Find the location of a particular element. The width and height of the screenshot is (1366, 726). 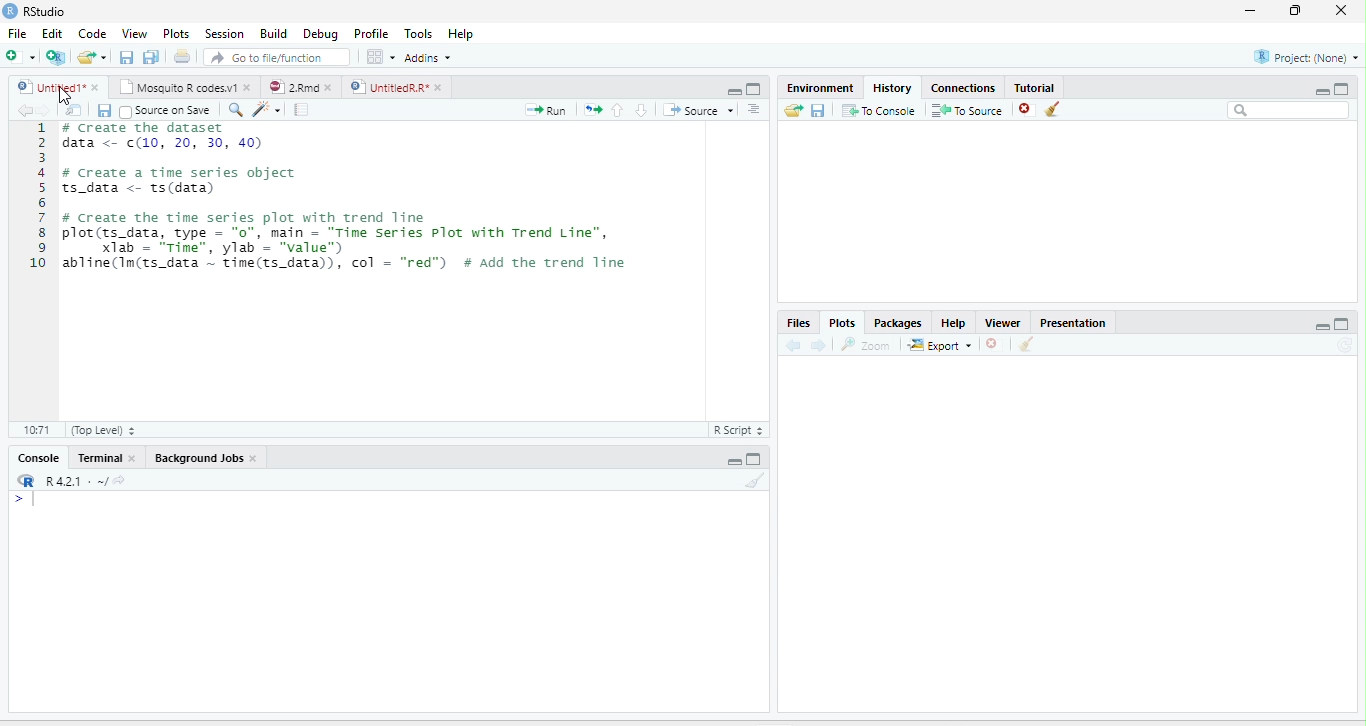

Tutorial is located at coordinates (1036, 87).